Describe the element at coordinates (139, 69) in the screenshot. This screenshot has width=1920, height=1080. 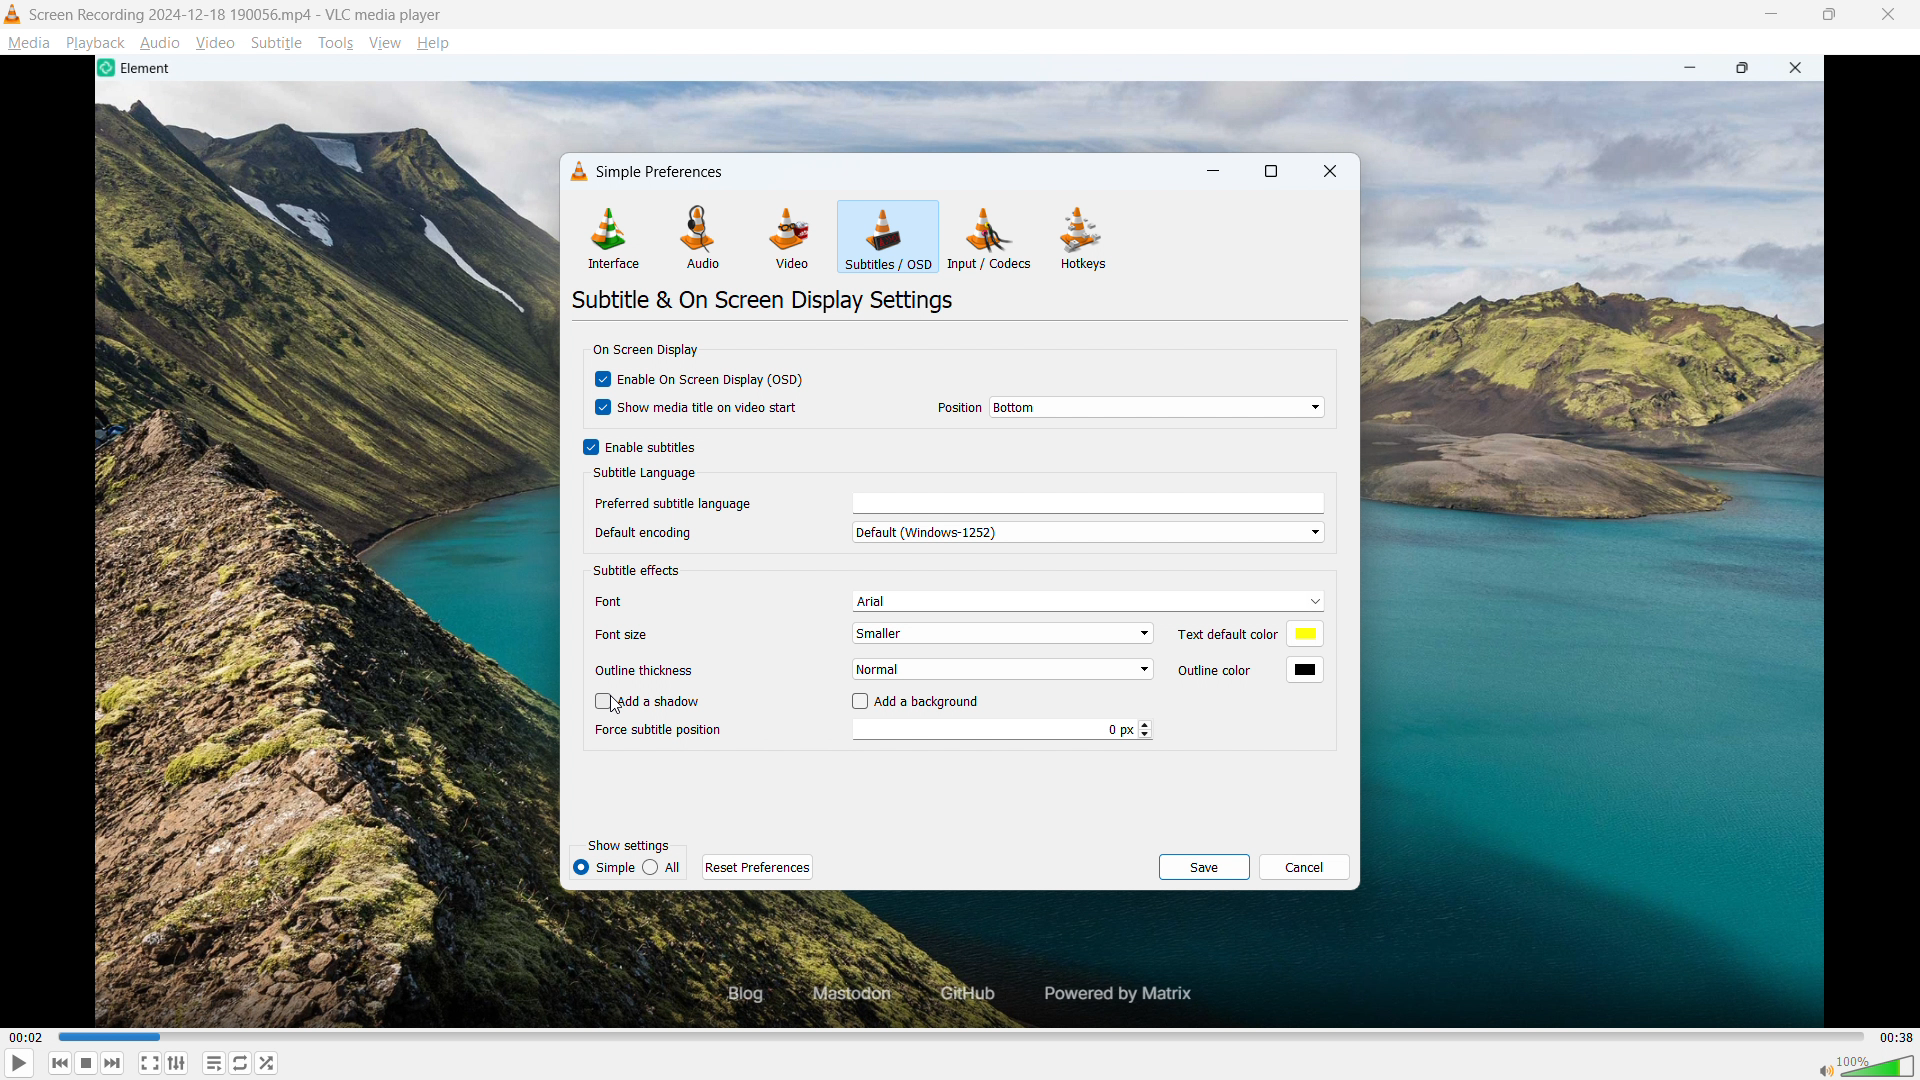
I see `Element` at that location.